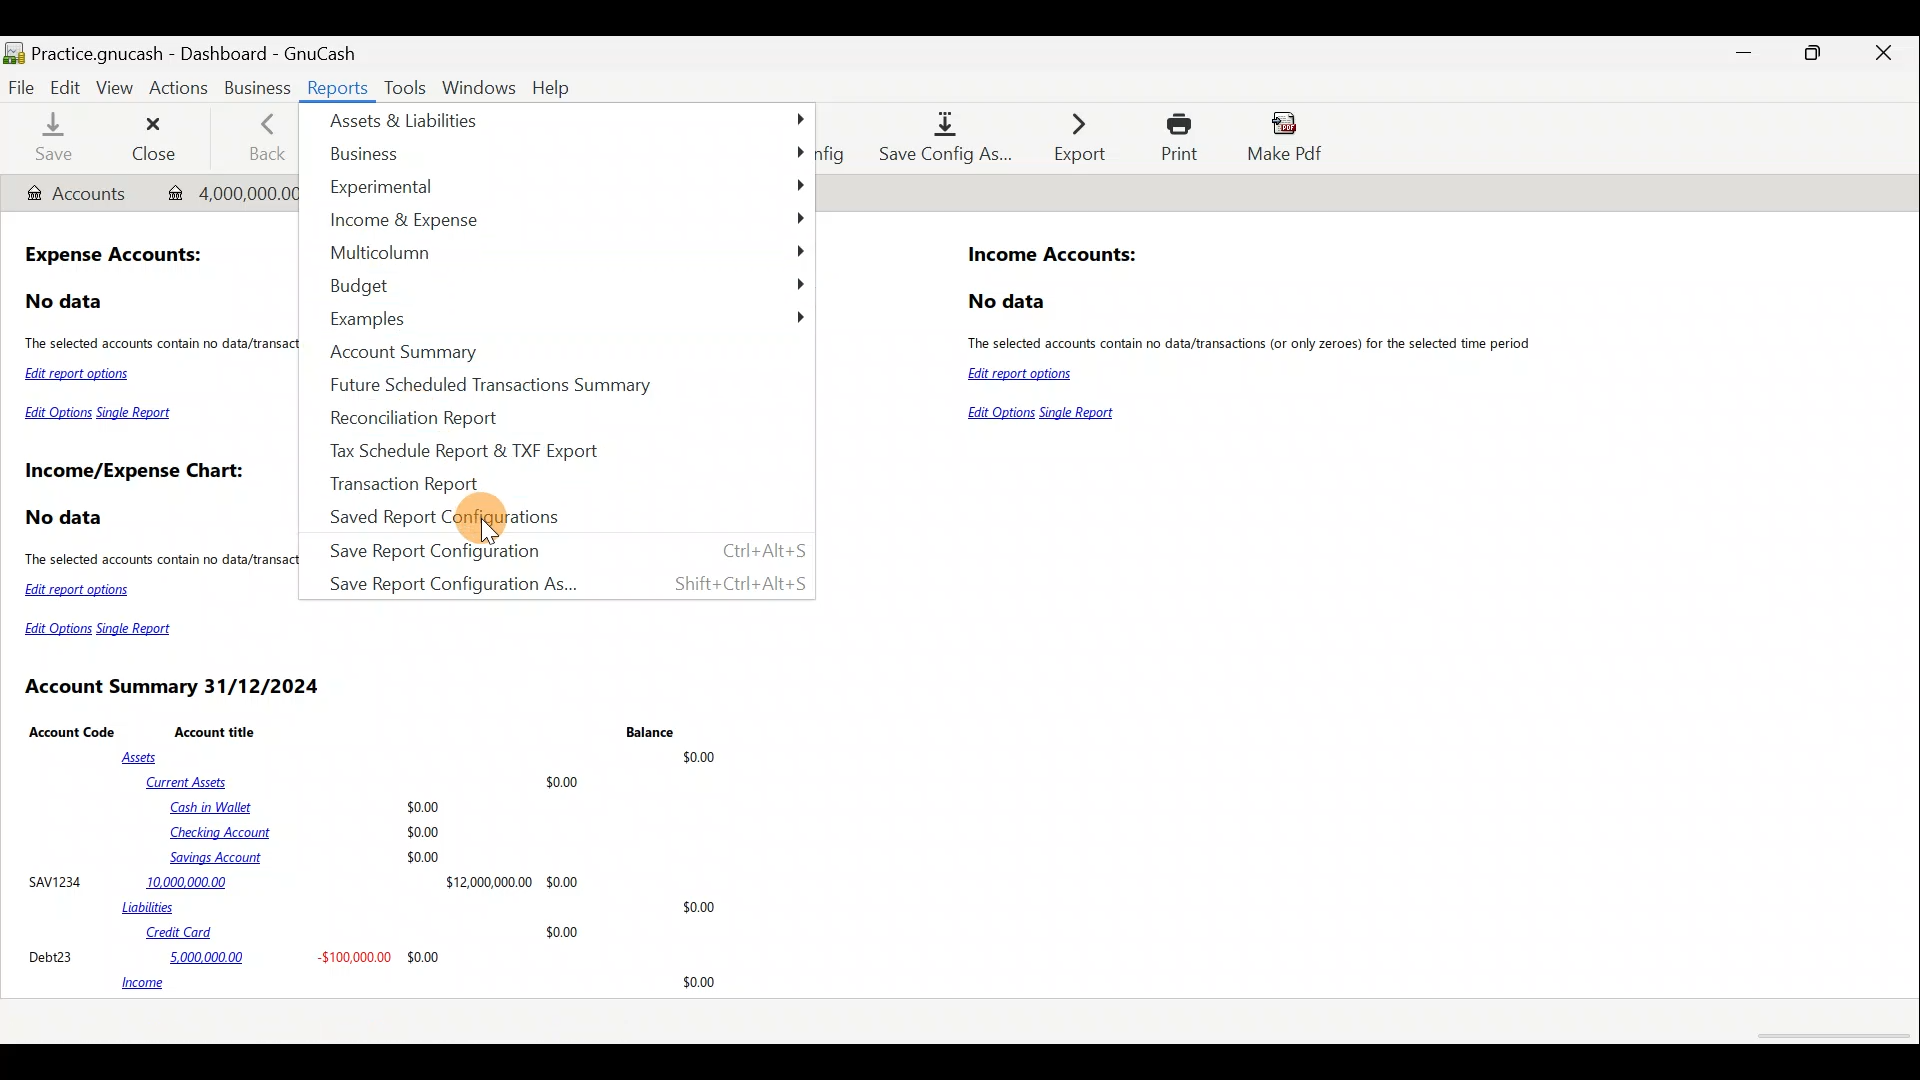 Image resolution: width=1920 pixels, height=1080 pixels. Describe the element at coordinates (1291, 140) in the screenshot. I see `Make pdf` at that location.